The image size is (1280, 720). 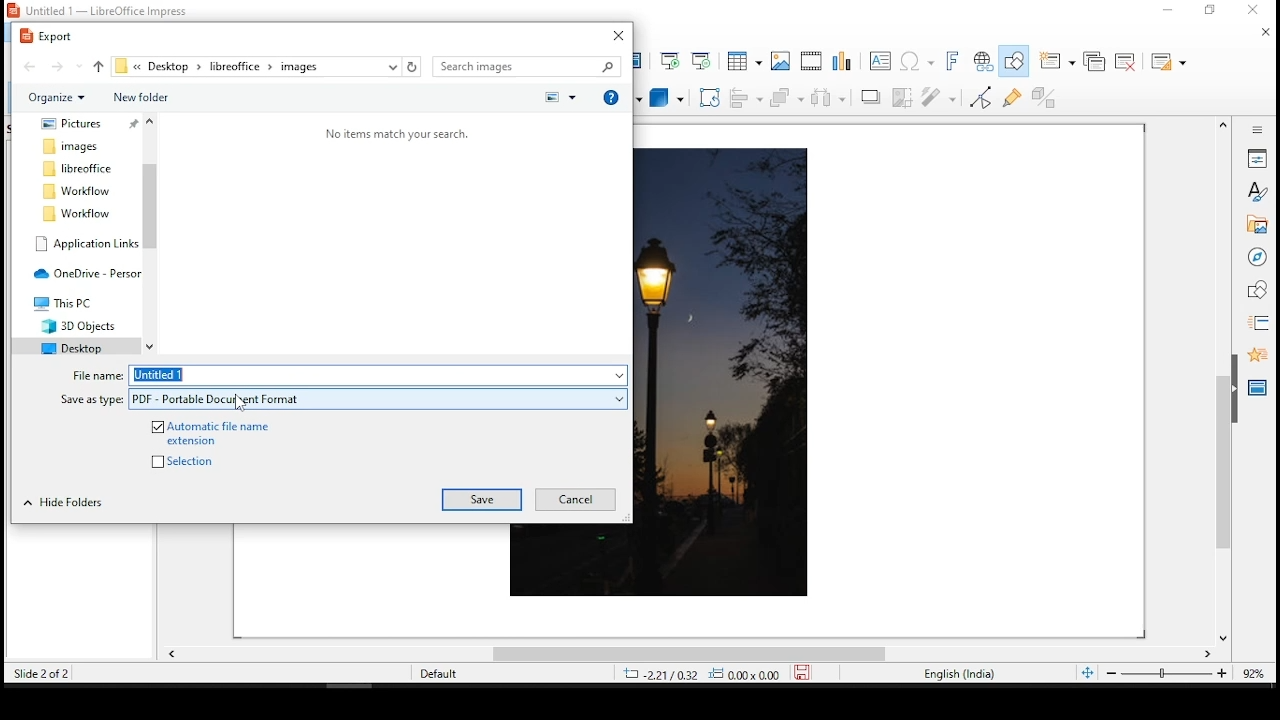 I want to click on start from first slide, so click(x=670, y=60).